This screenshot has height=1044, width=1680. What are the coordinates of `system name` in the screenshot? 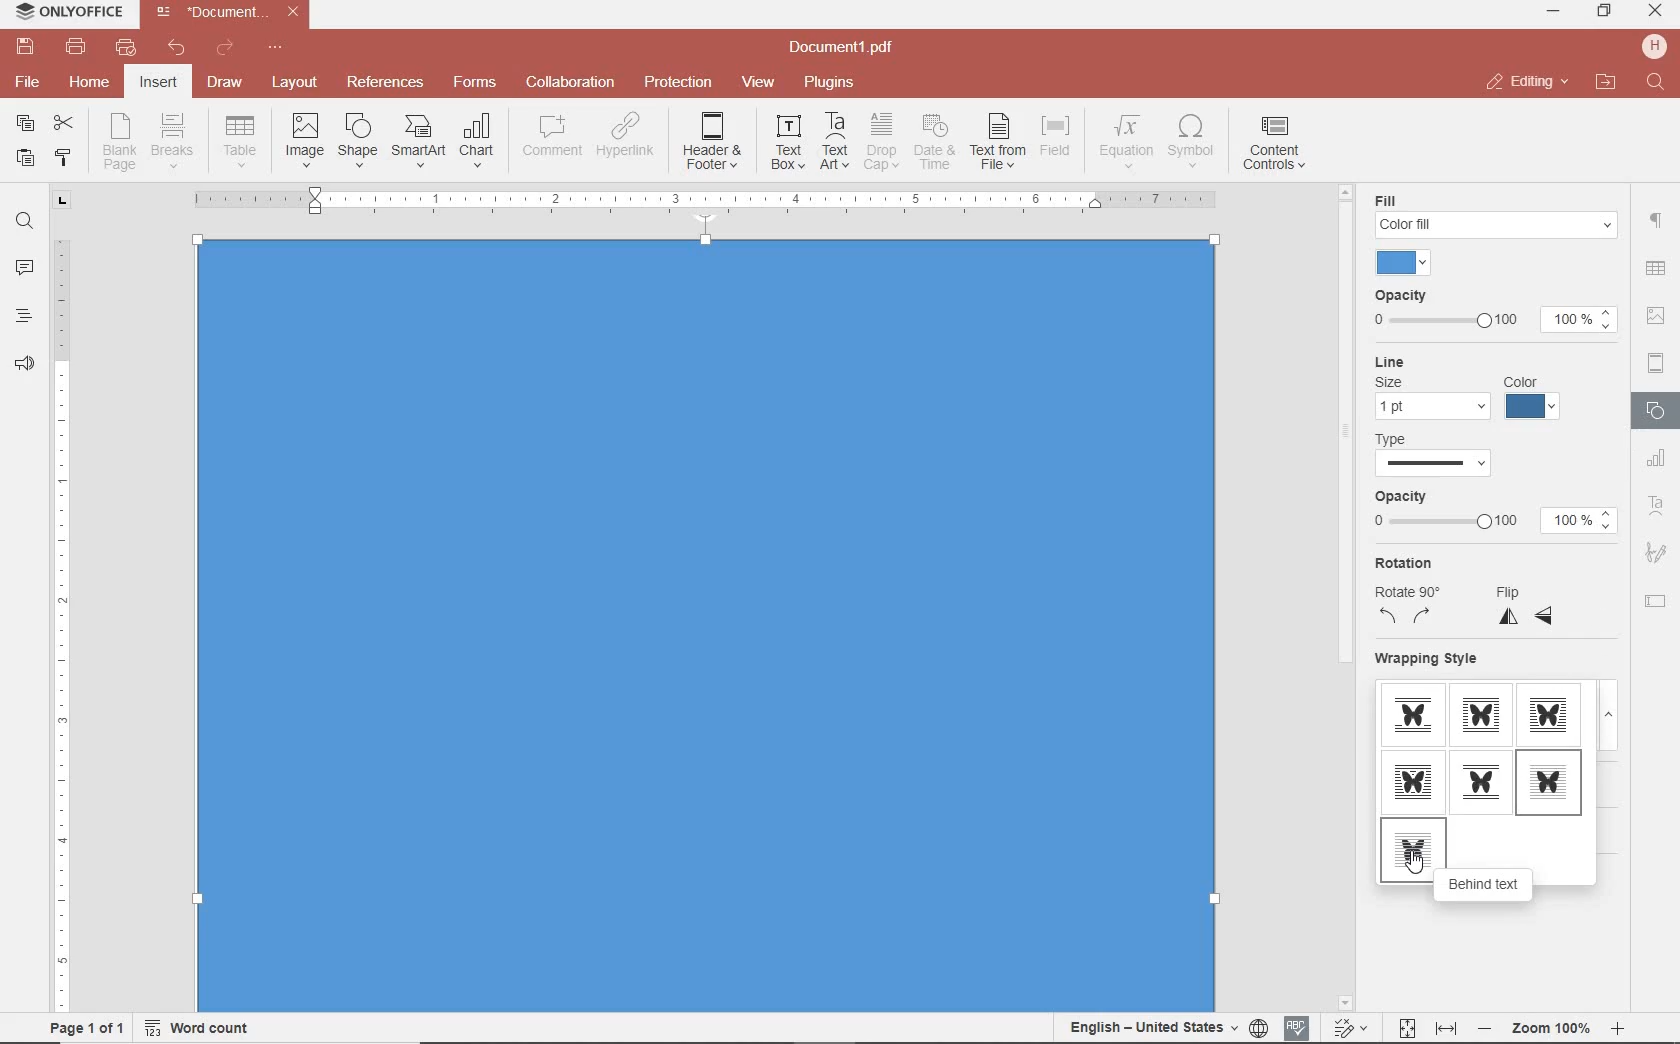 It's located at (64, 13).